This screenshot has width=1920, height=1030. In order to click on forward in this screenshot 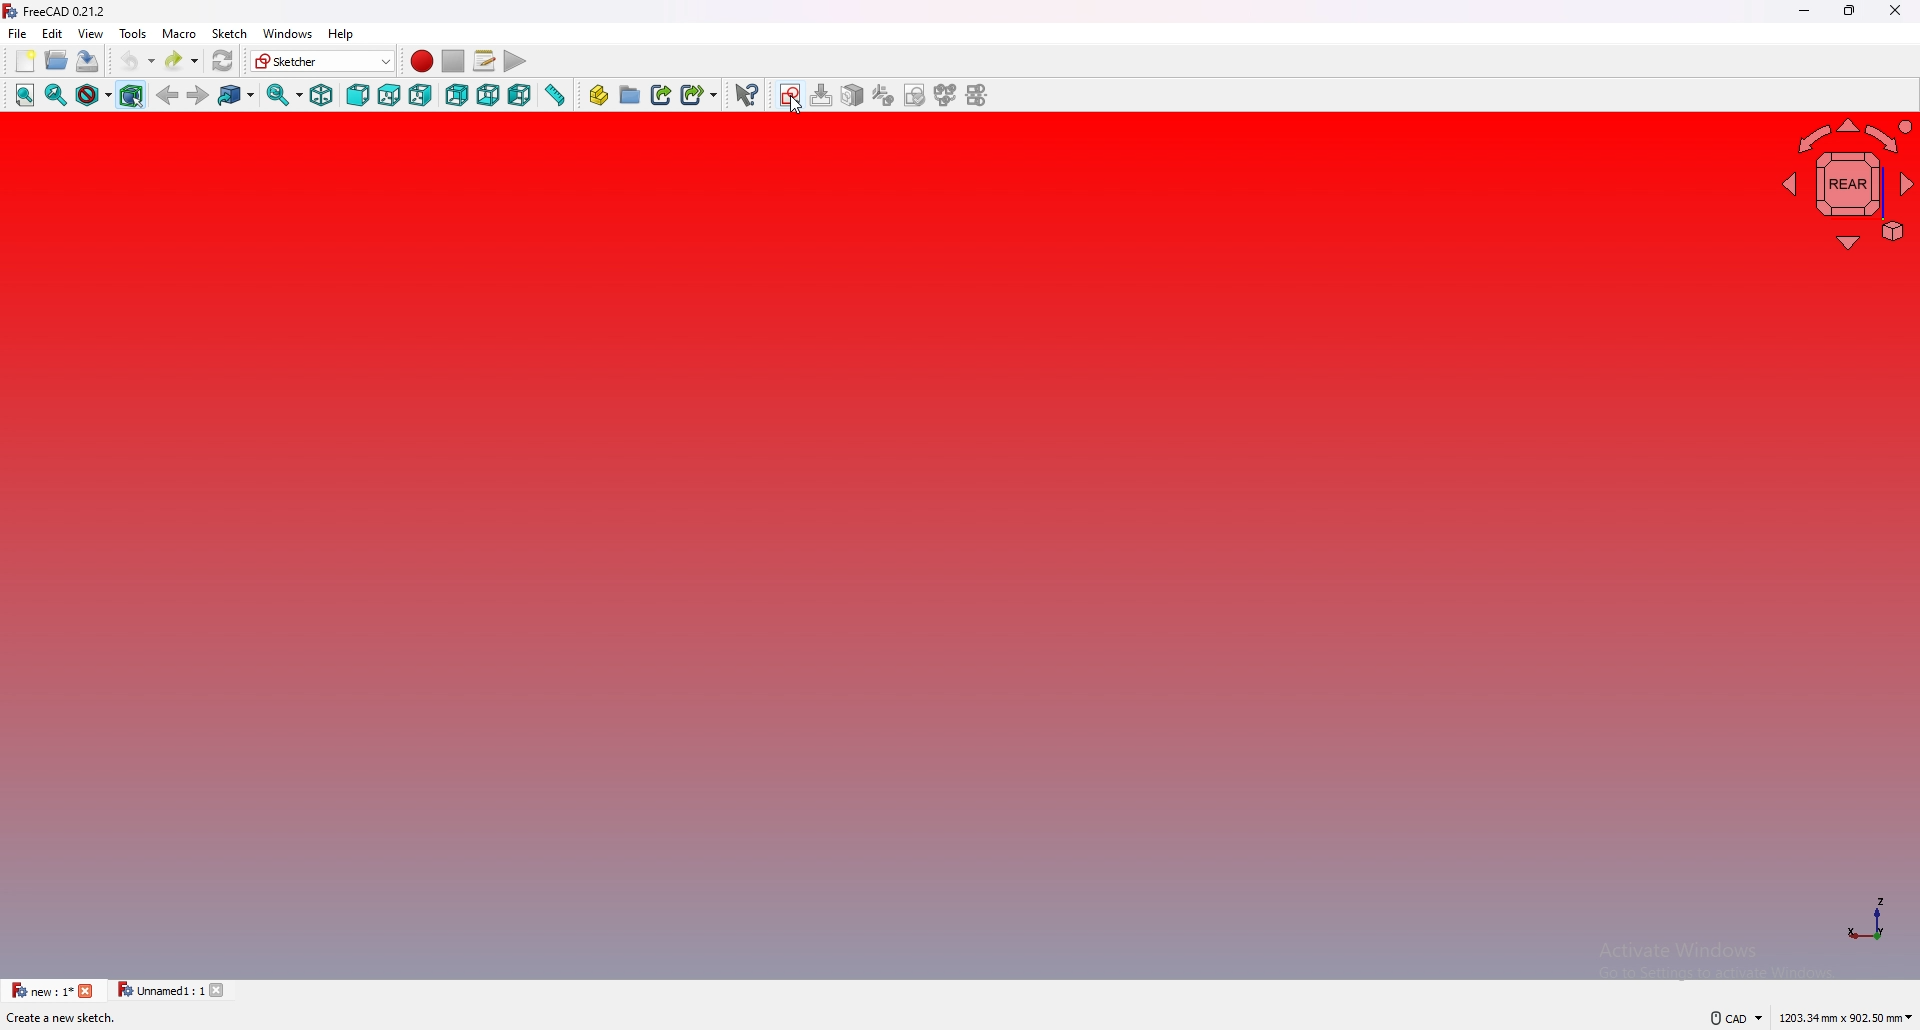, I will do `click(199, 94)`.